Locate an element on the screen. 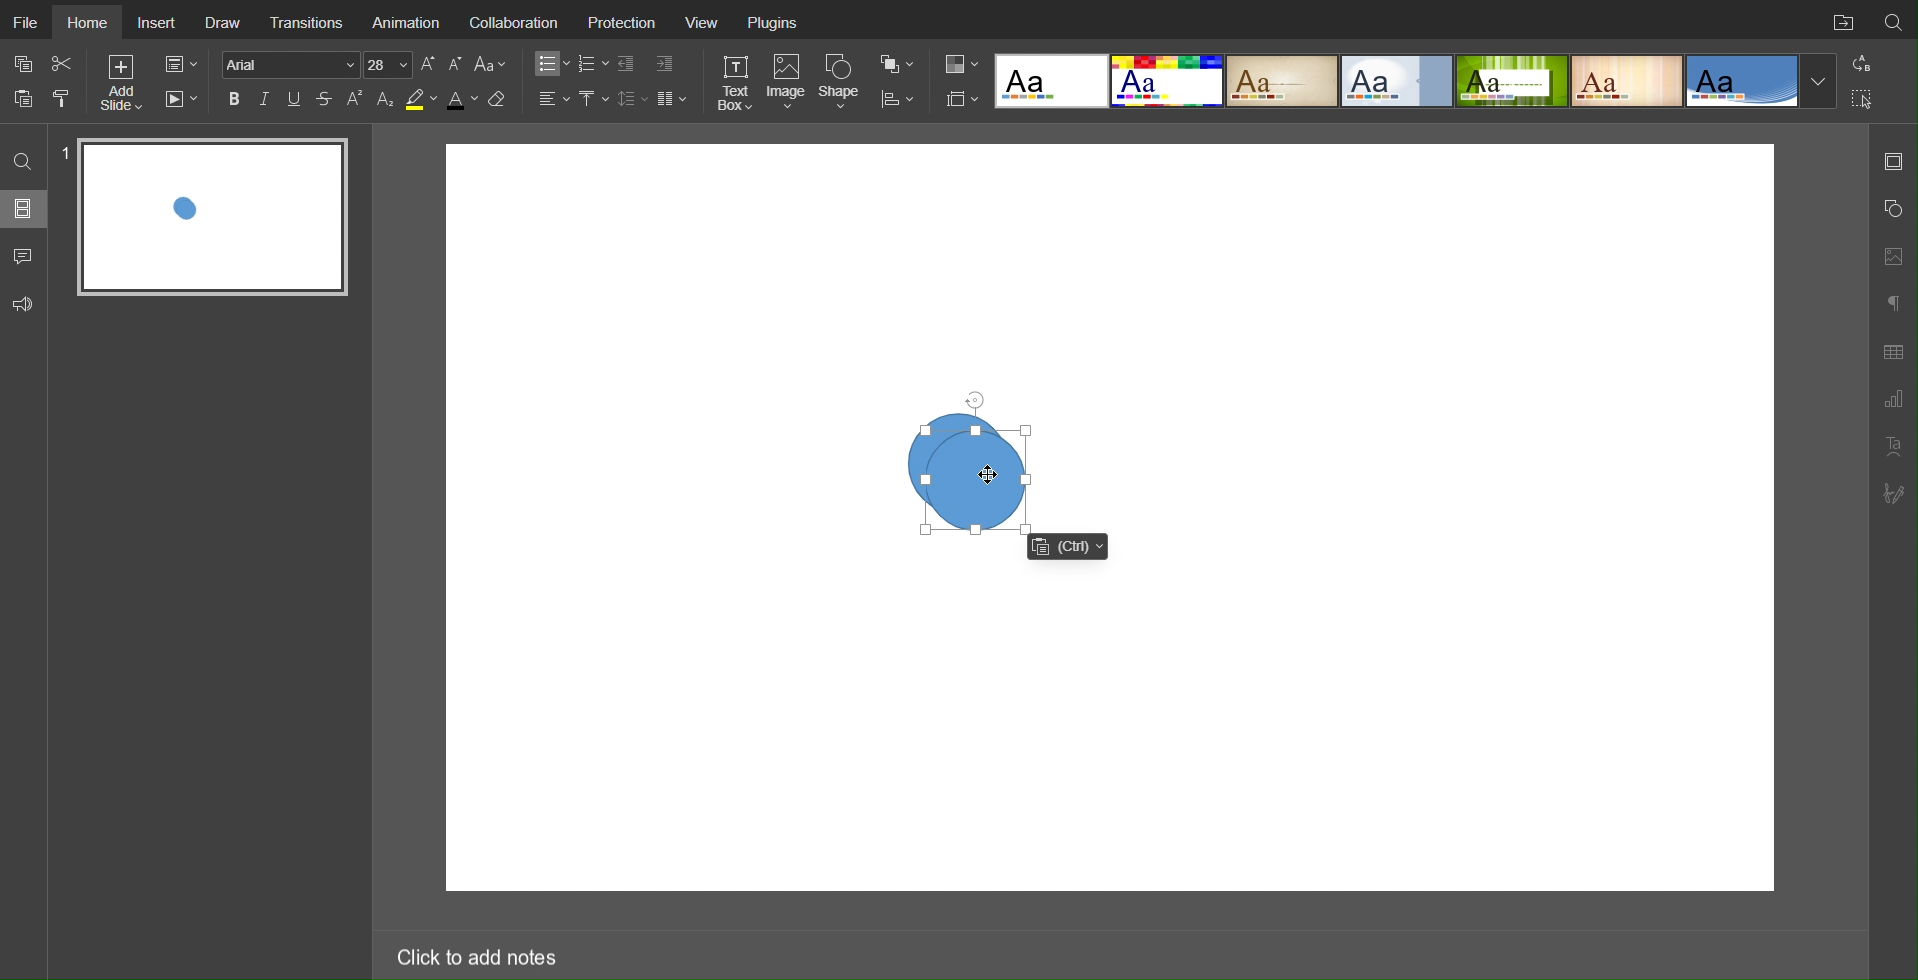  Cursor is located at coordinates (993, 474).